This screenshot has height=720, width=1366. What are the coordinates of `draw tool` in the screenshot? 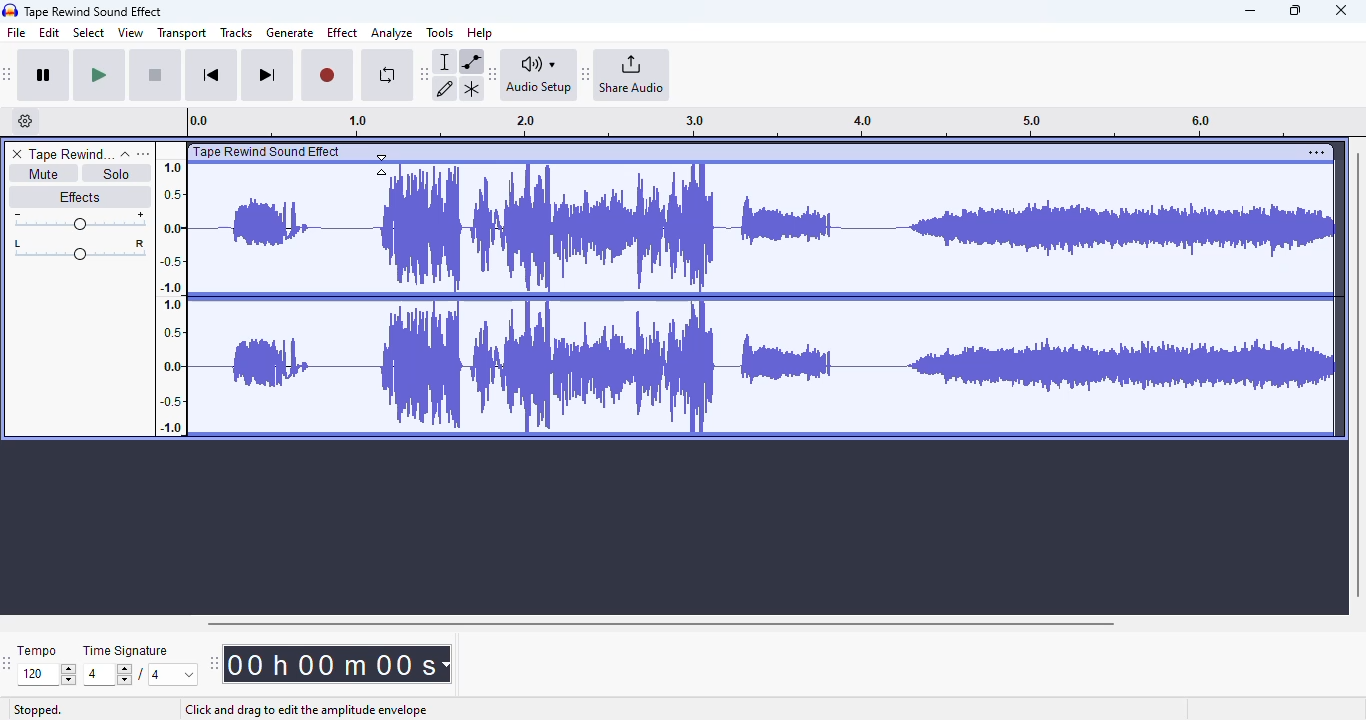 It's located at (446, 88).